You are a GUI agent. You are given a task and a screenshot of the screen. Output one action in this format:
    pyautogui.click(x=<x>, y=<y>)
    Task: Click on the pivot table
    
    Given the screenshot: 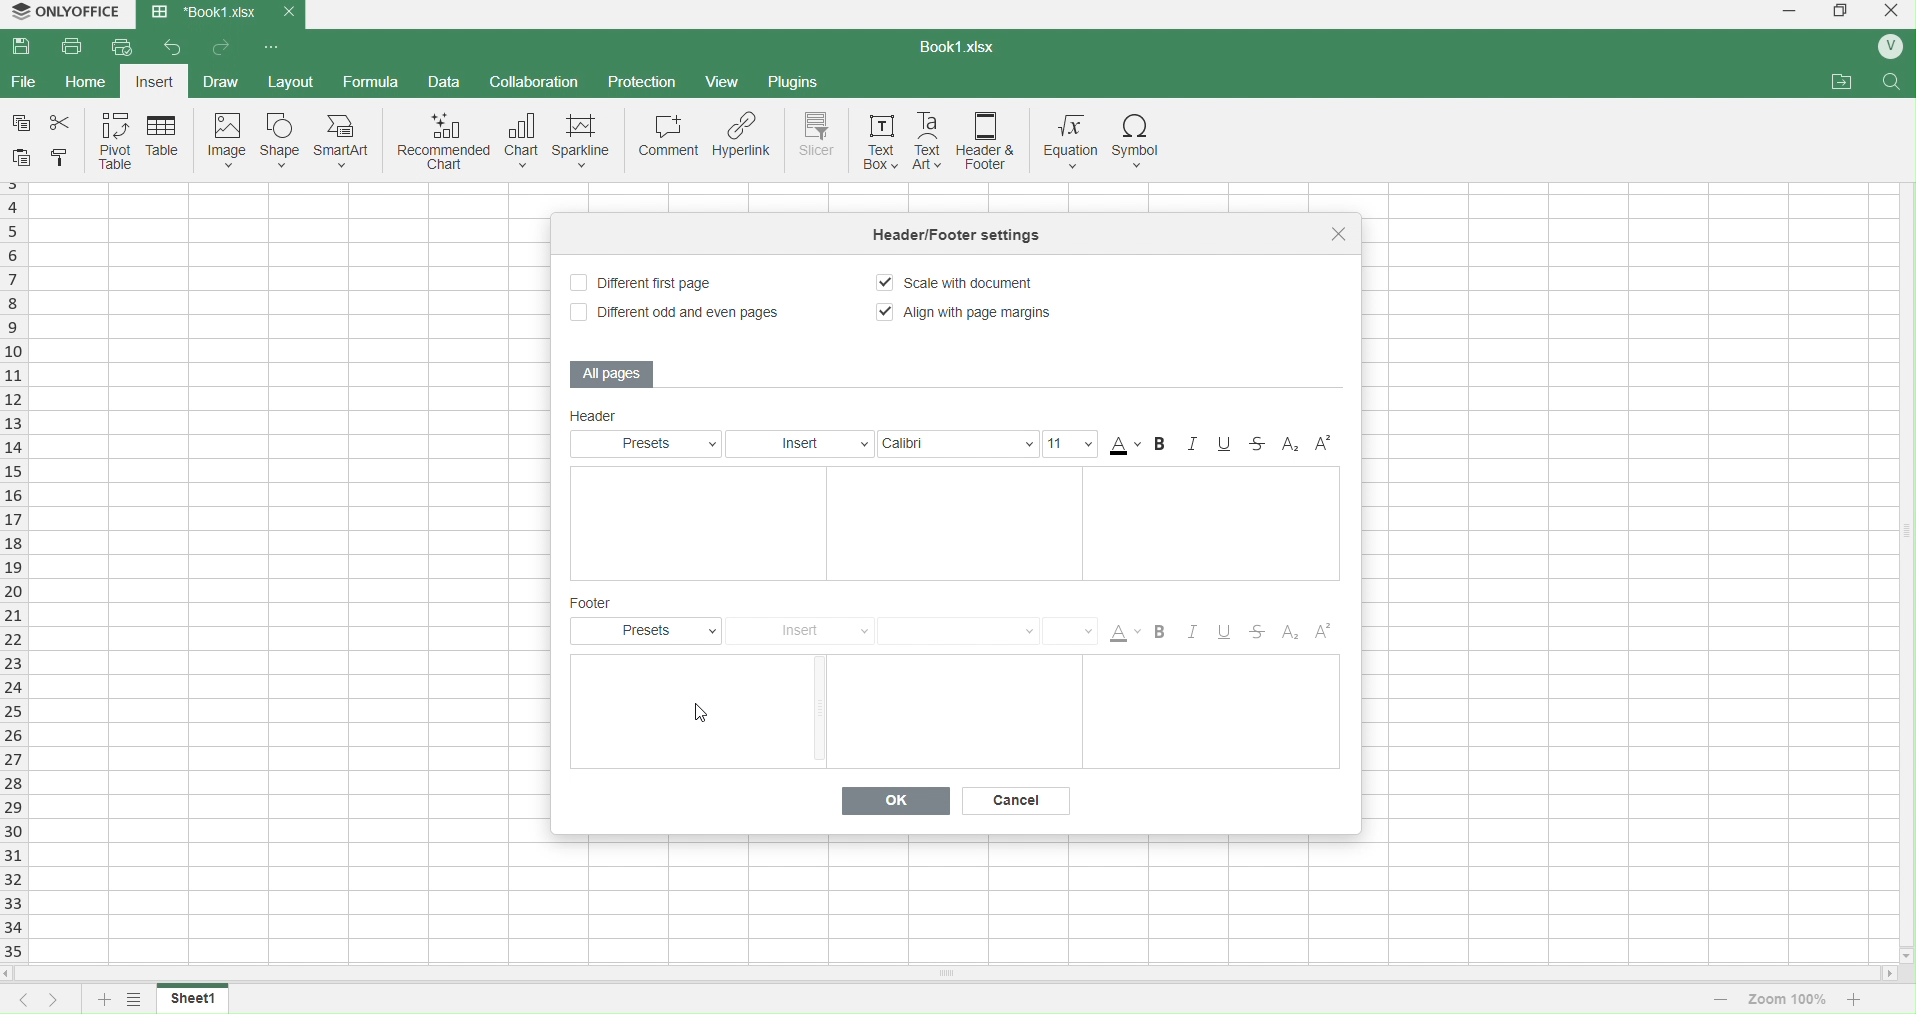 What is the action you would take?
    pyautogui.click(x=112, y=142)
    